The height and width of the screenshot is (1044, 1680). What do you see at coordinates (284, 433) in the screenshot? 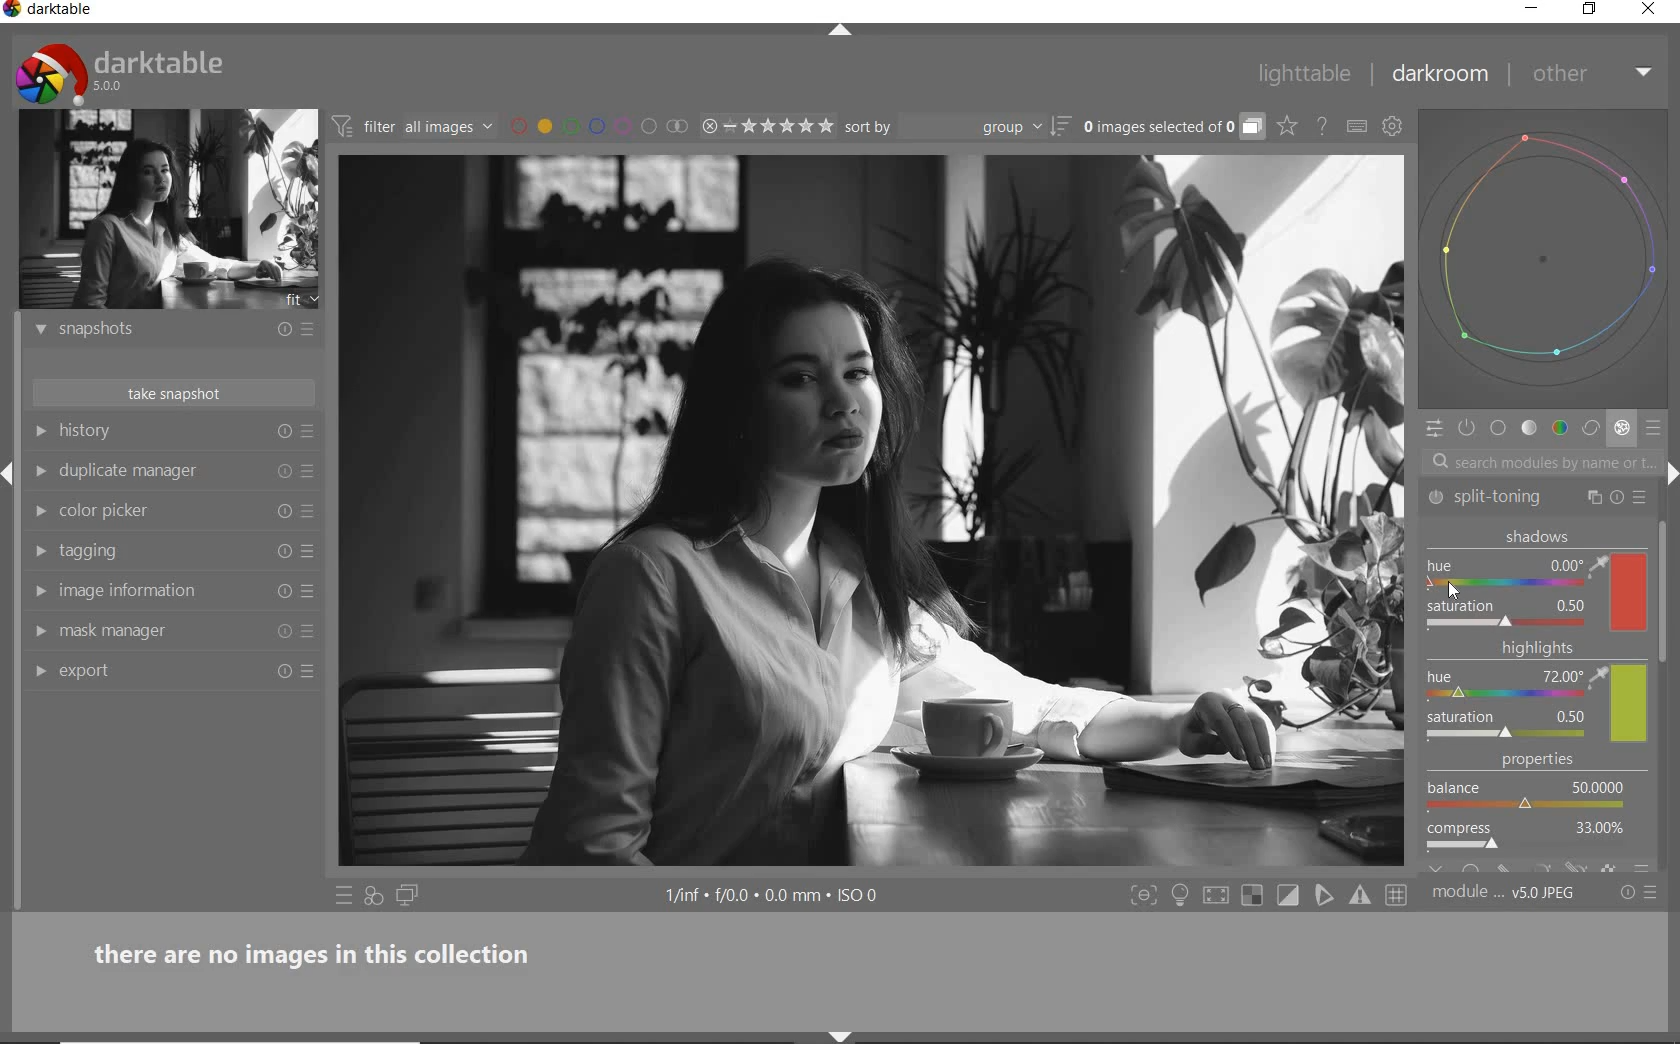
I see `reset` at bounding box center [284, 433].